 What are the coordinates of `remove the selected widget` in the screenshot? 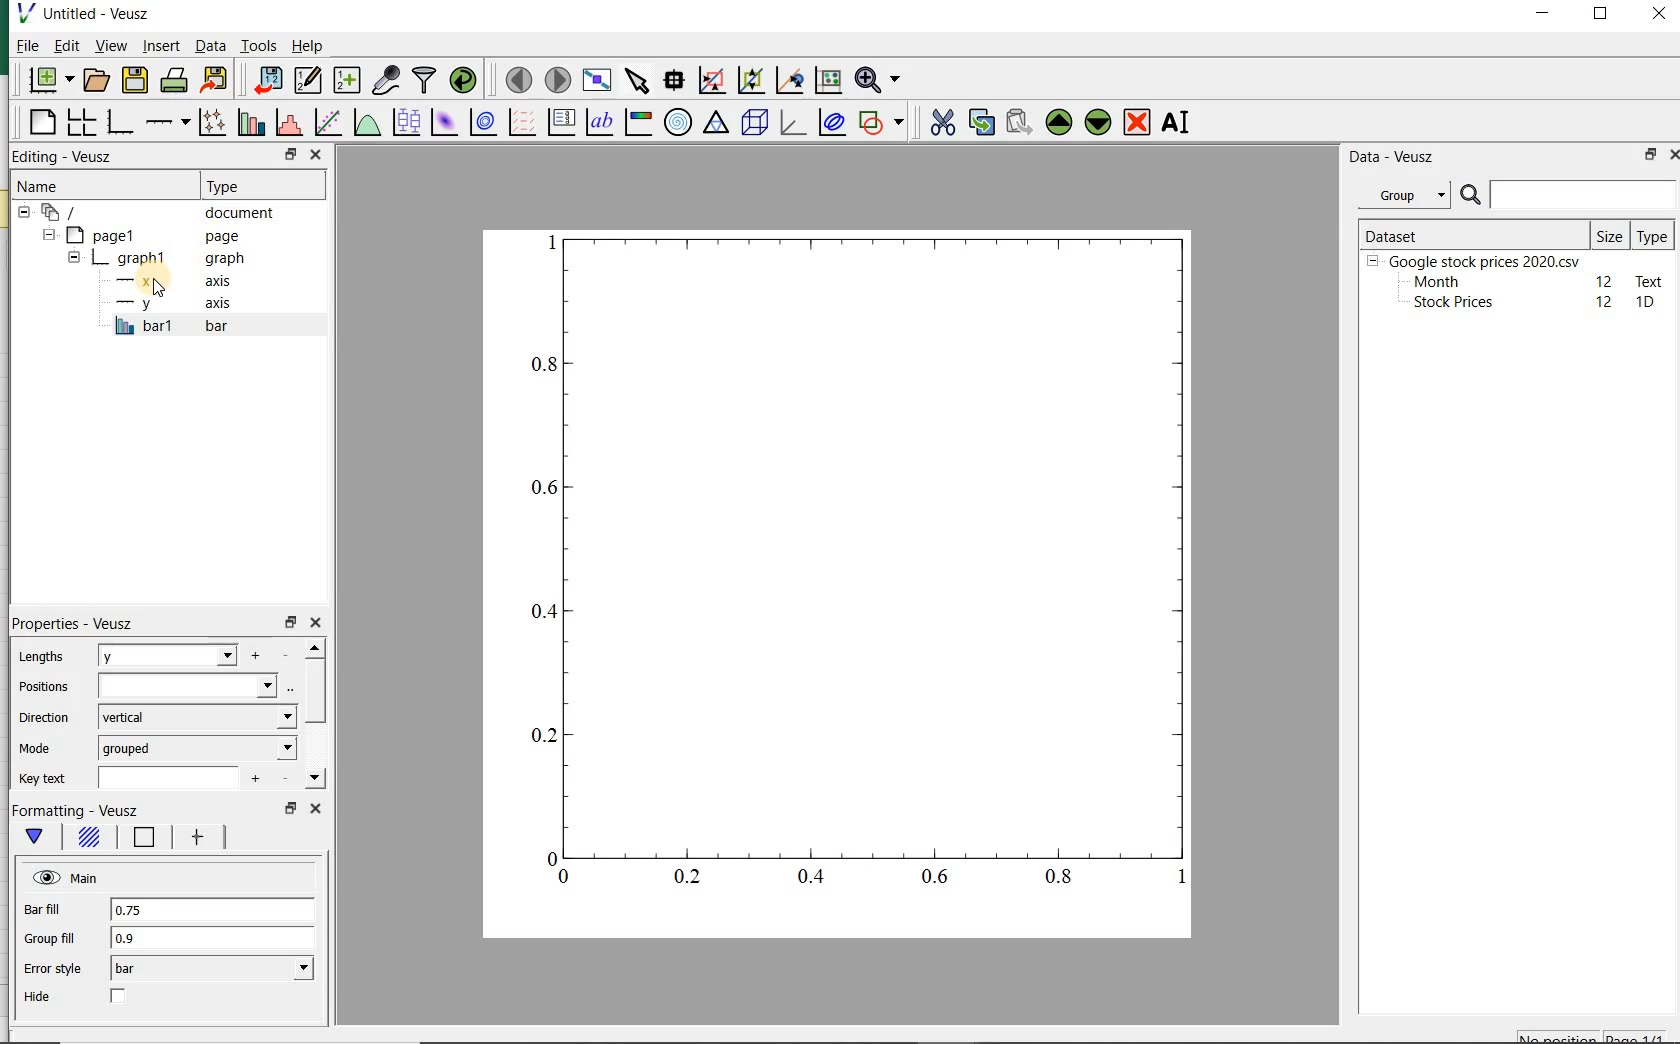 It's located at (1138, 122).